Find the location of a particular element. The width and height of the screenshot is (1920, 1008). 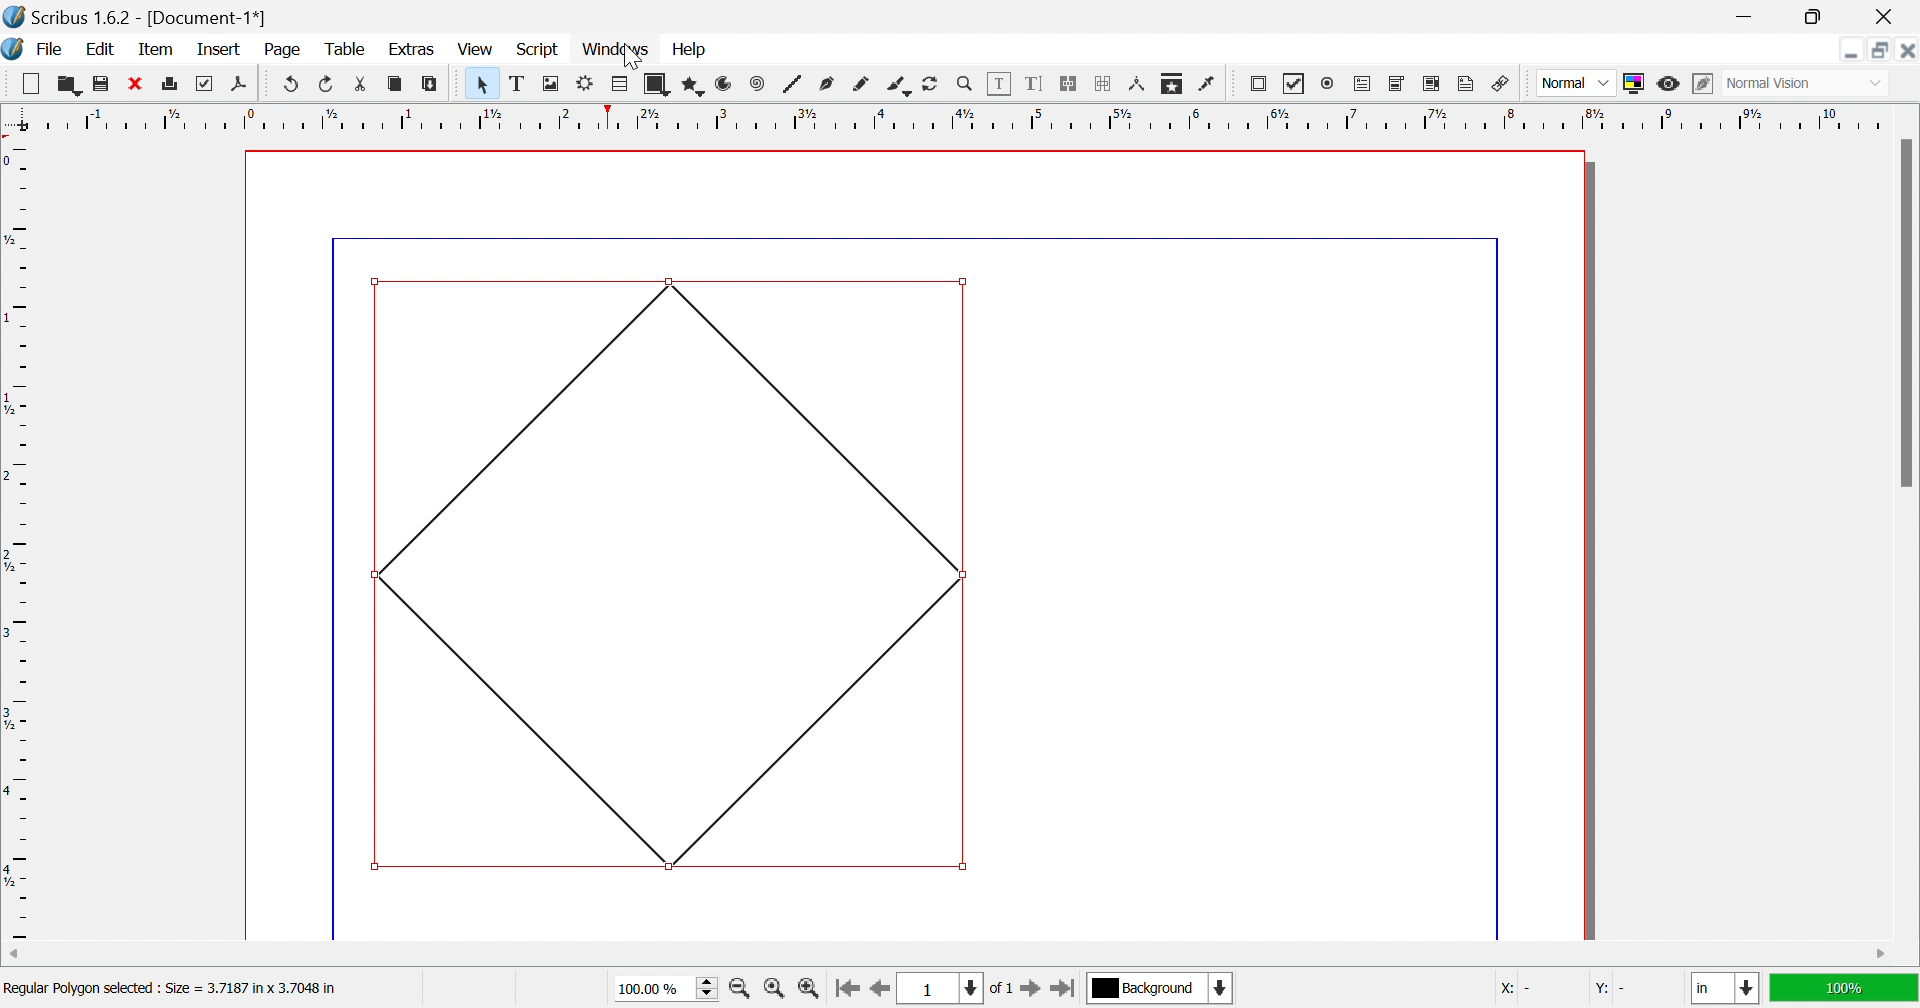

Cursor is located at coordinates (633, 58).